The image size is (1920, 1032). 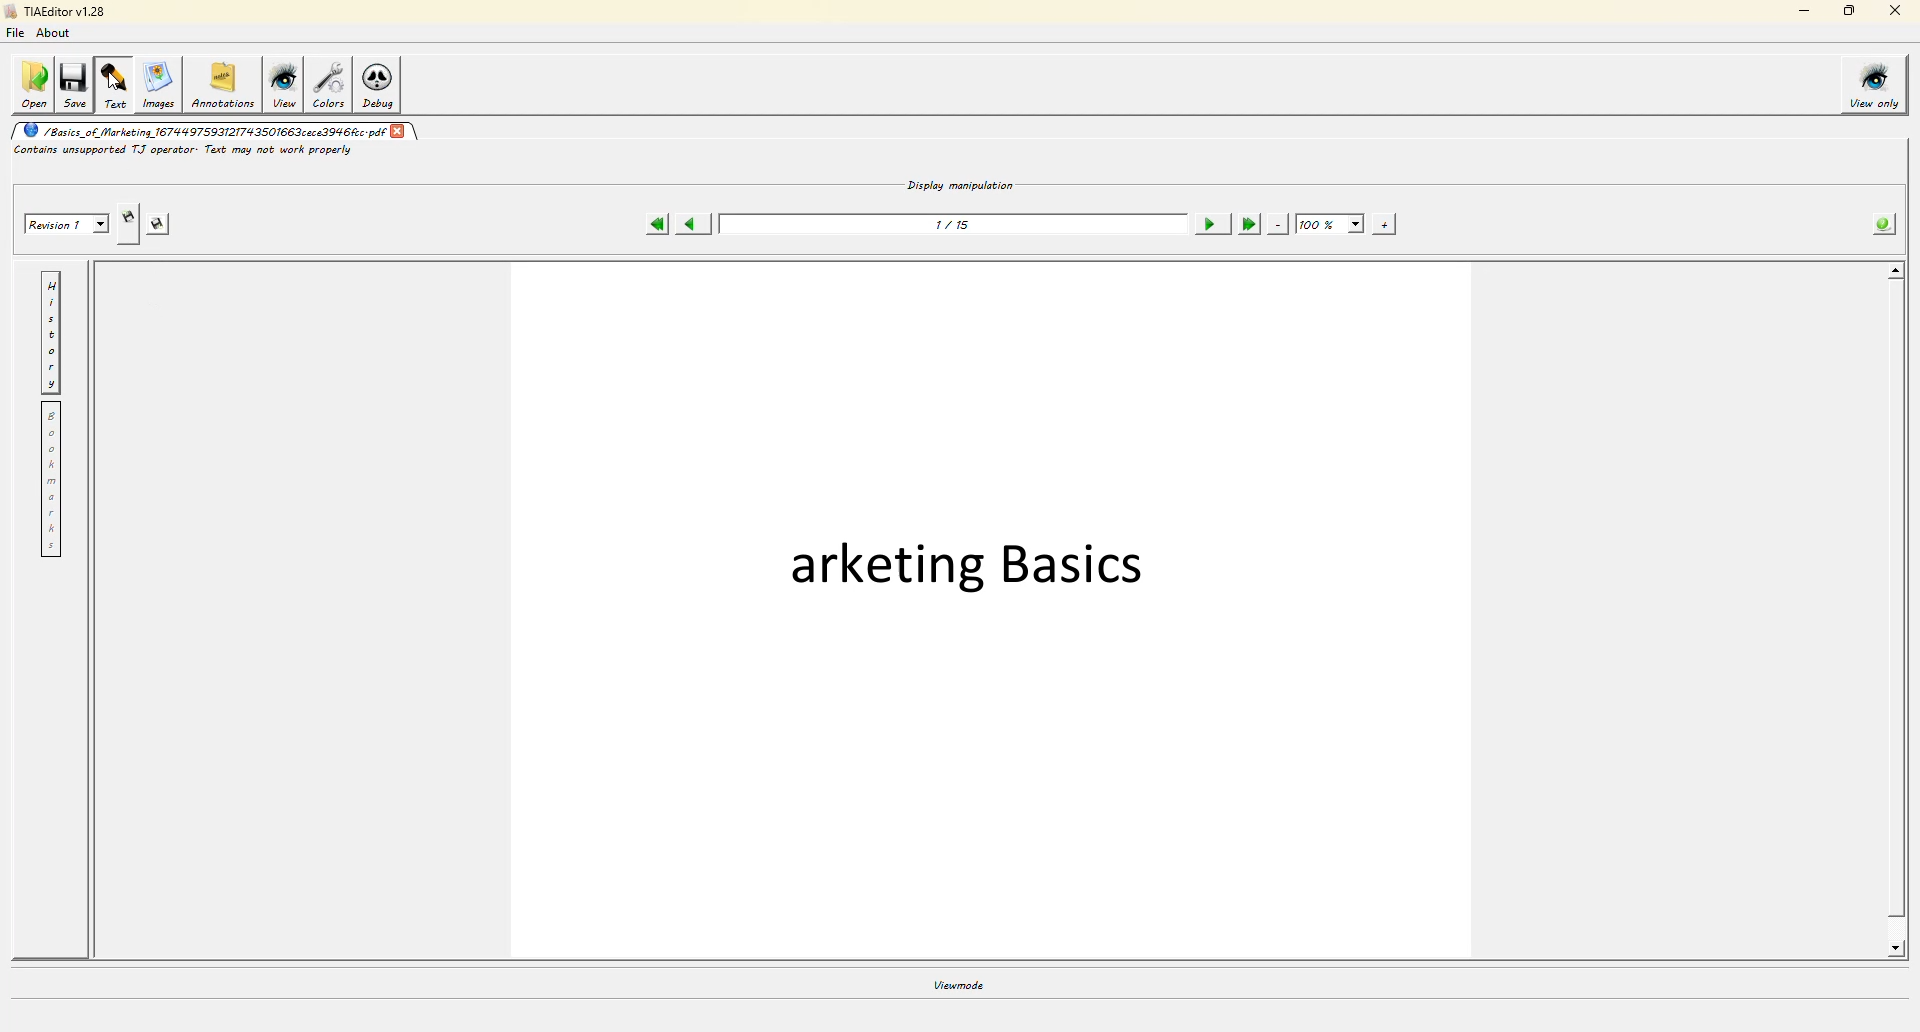 I want to click on images, so click(x=157, y=83).